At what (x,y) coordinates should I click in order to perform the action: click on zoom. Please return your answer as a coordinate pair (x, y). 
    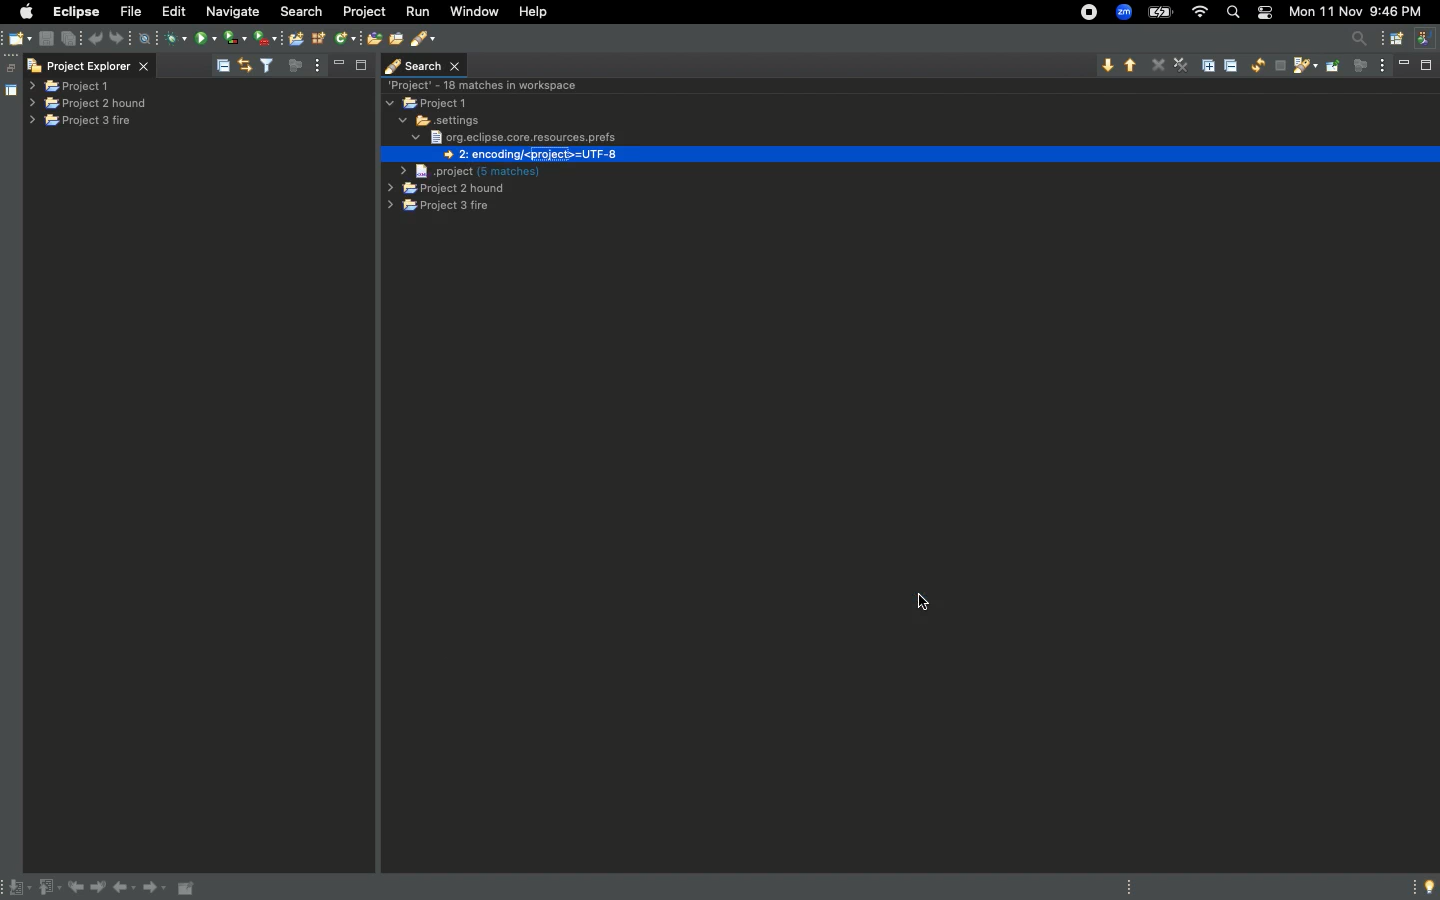
    Looking at the image, I should click on (1125, 13).